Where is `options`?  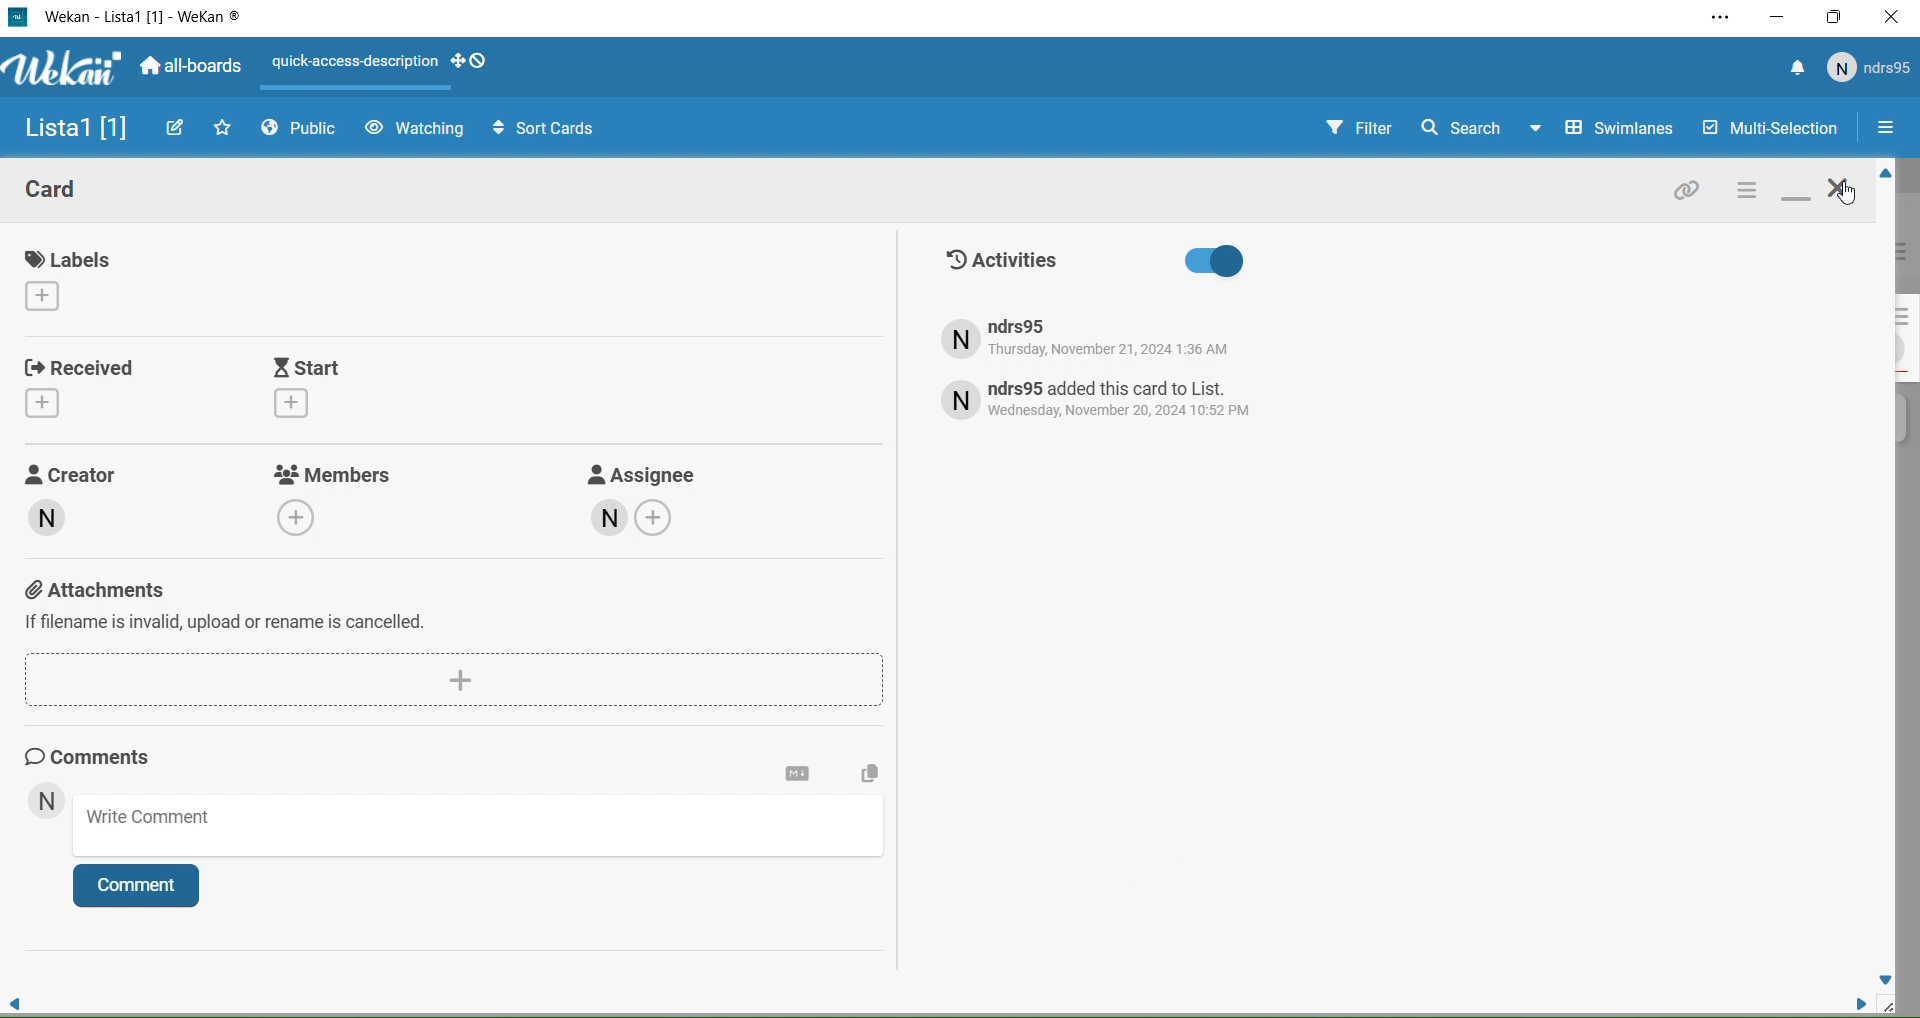
options is located at coordinates (1745, 192).